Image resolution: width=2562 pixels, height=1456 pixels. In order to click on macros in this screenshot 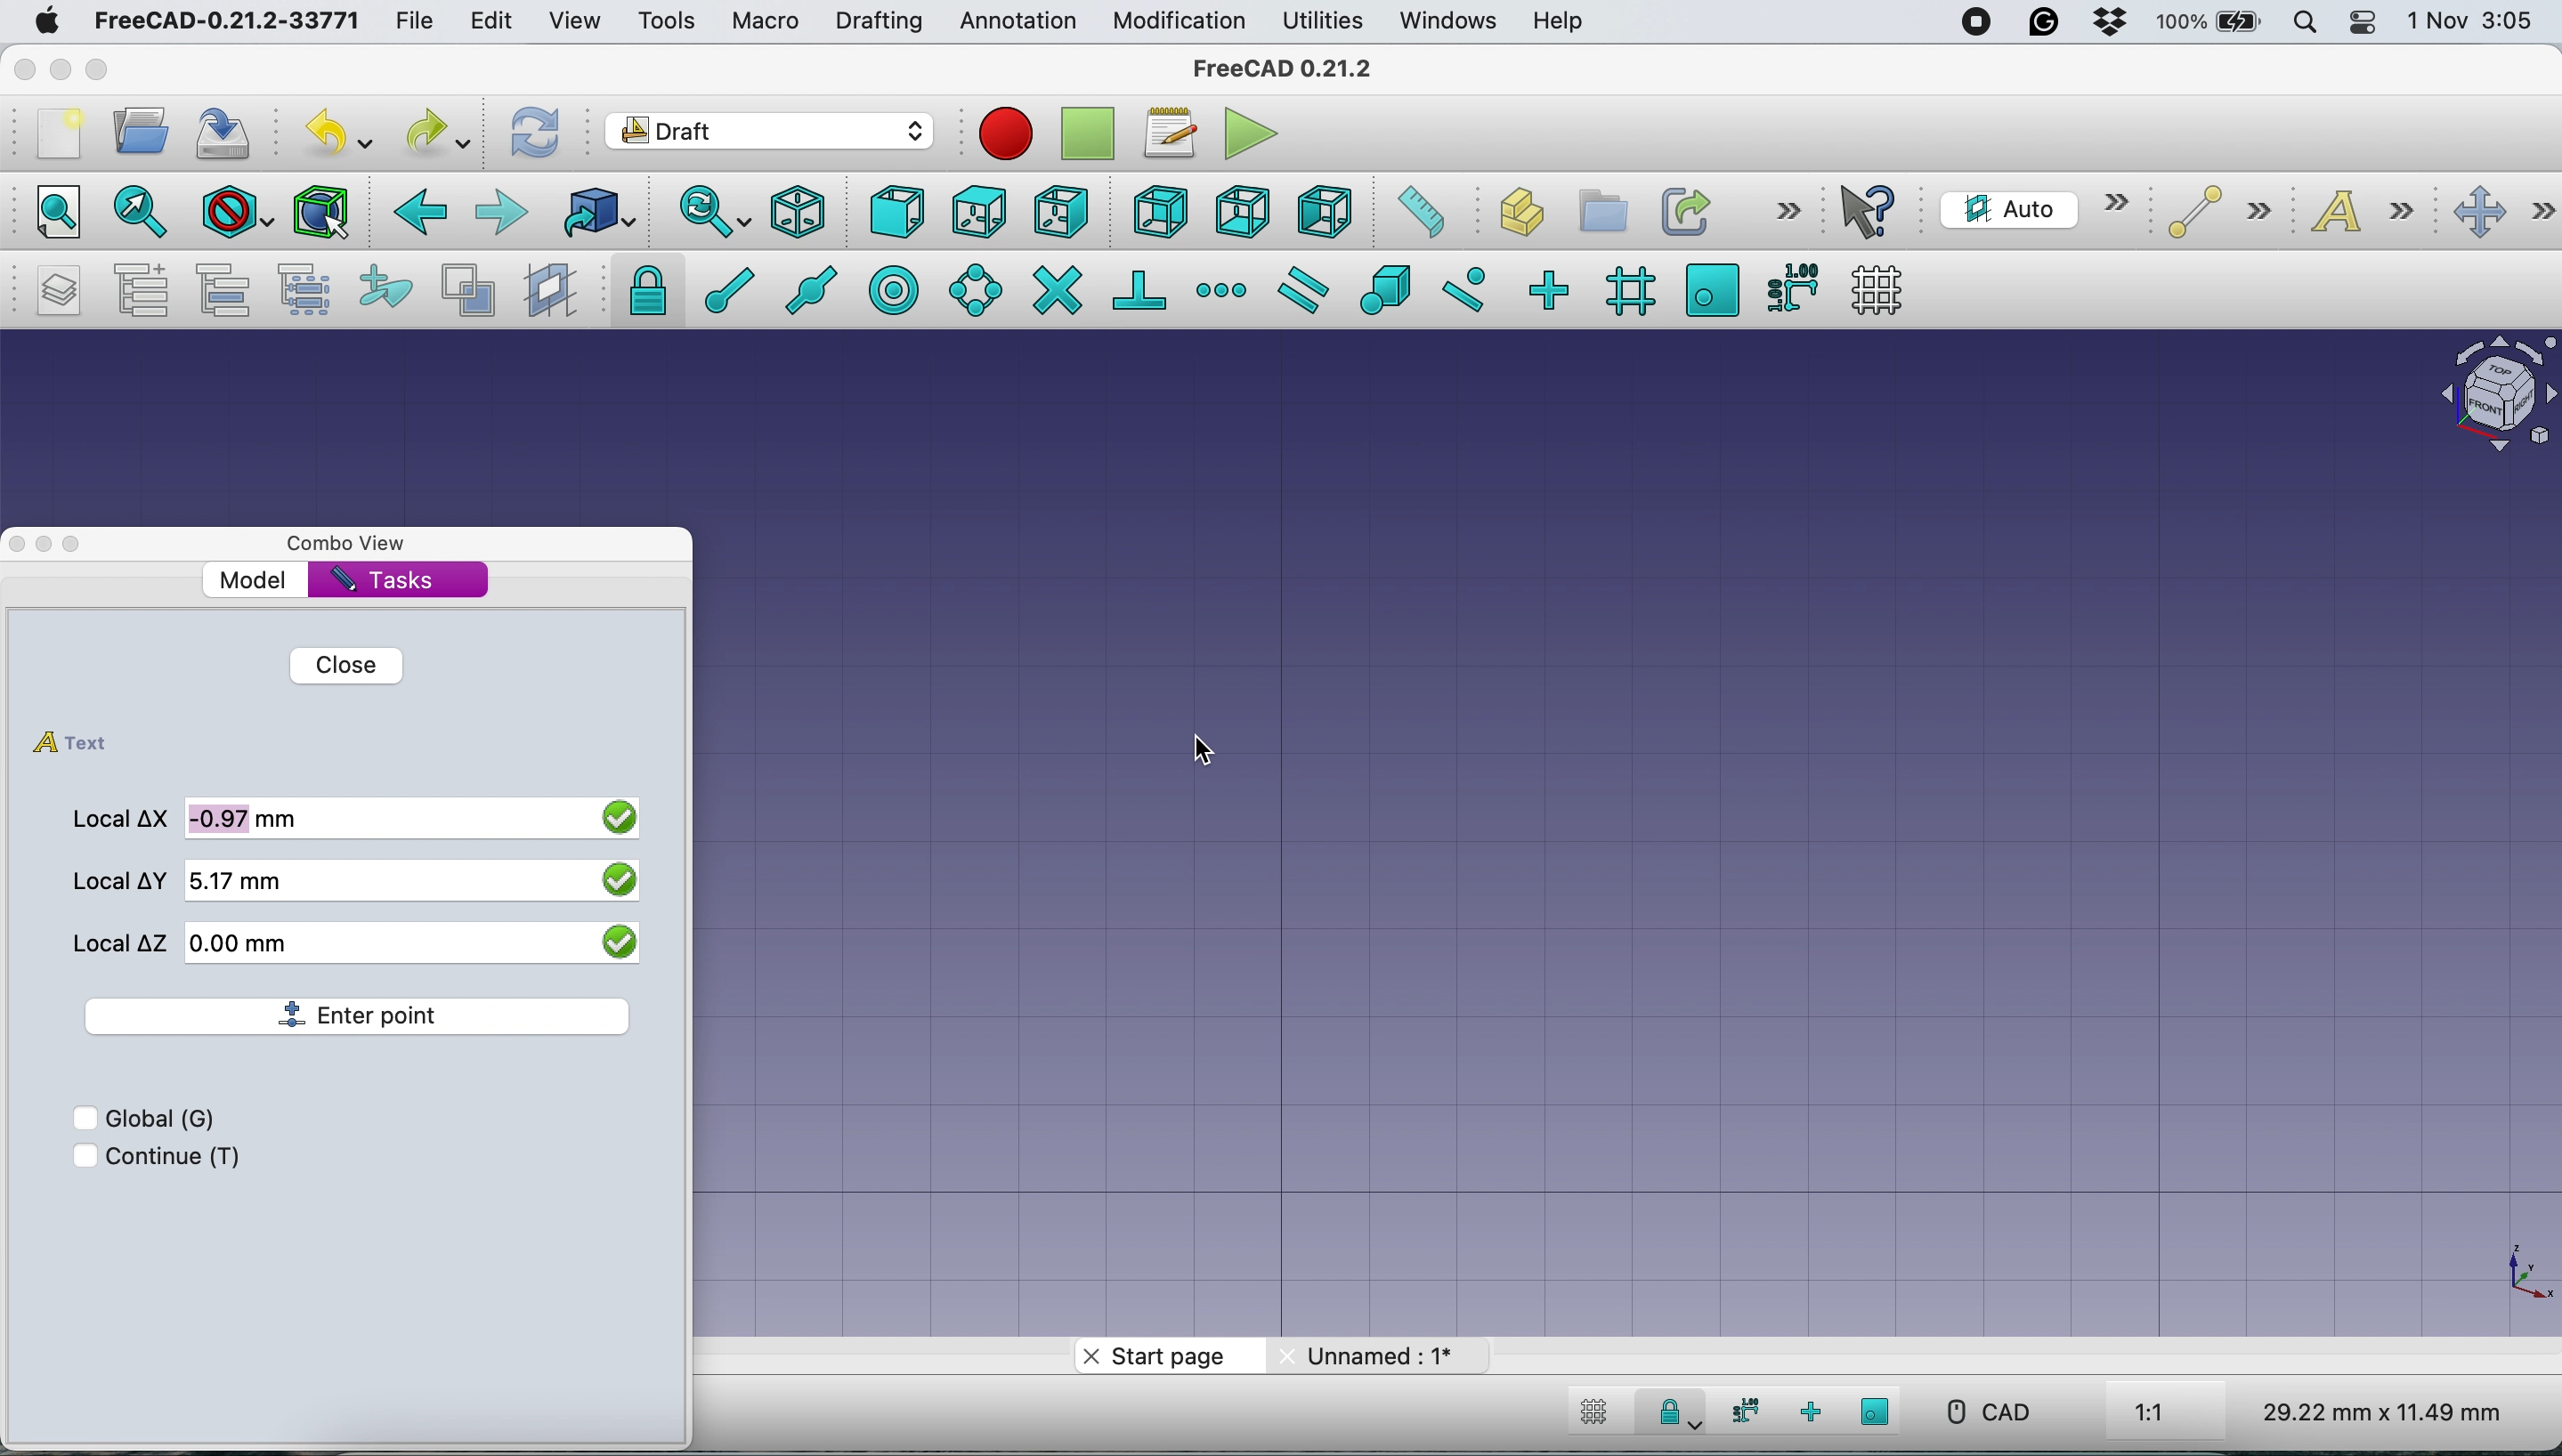, I will do `click(1173, 131)`.